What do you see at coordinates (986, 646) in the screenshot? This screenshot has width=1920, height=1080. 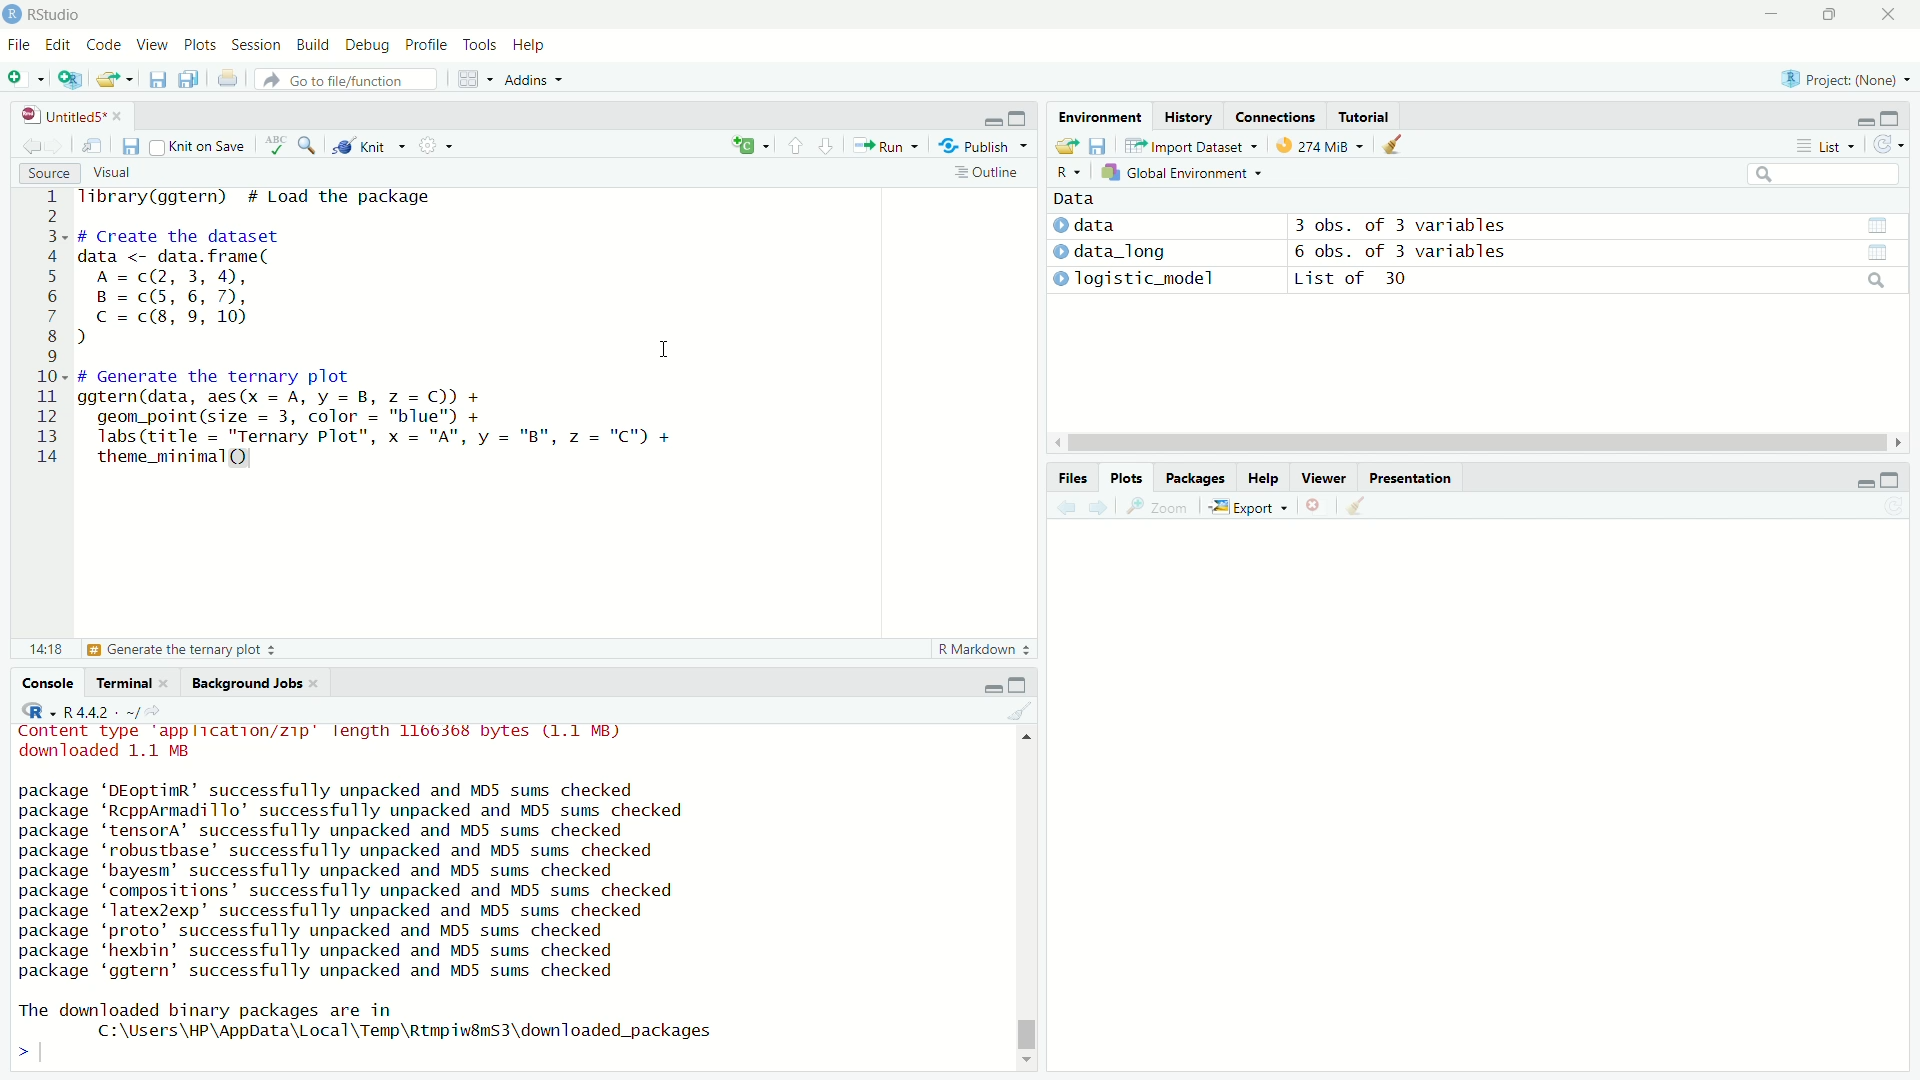 I see `R Markdown *` at bounding box center [986, 646].